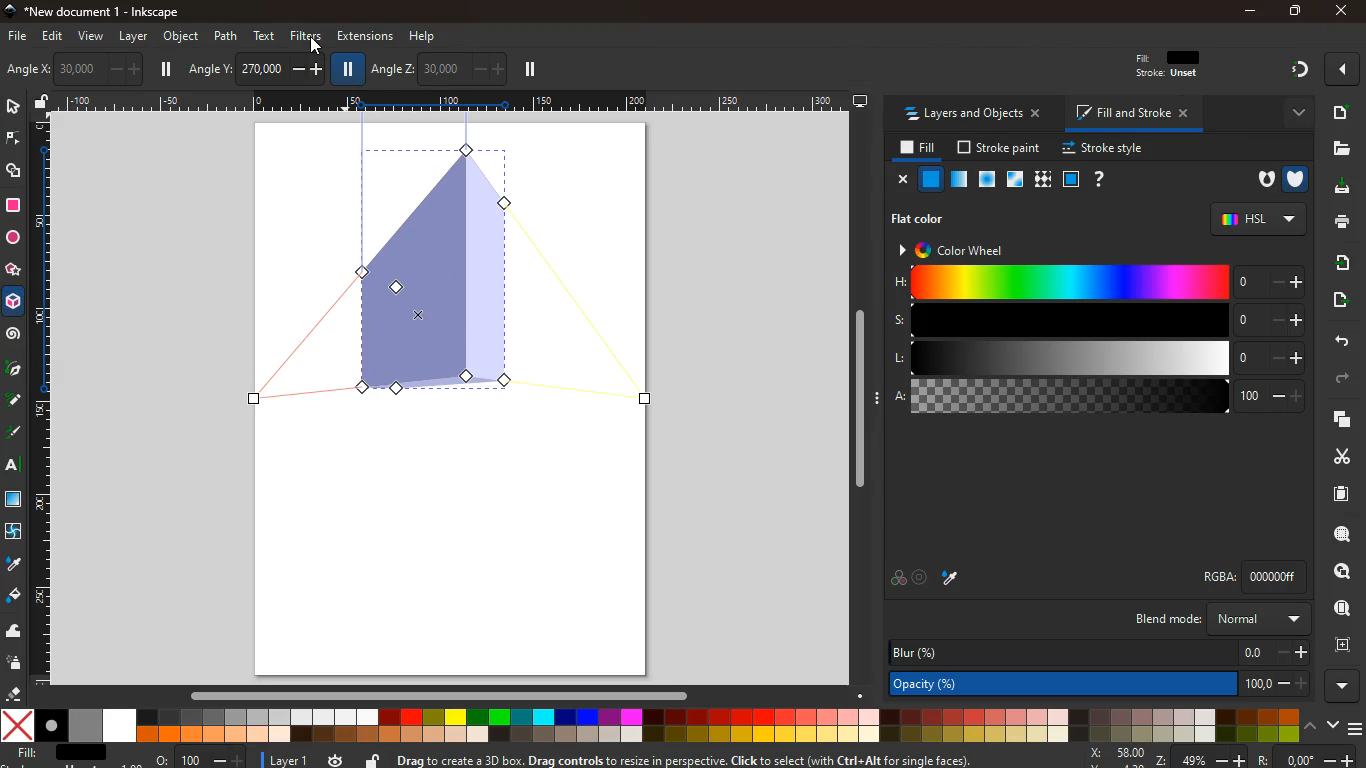 Image resolution: width=1366 pixels, height=768 pixels. Describe the element at coordinates (1336, 262) in the screenshot. I see `receive` at that location.